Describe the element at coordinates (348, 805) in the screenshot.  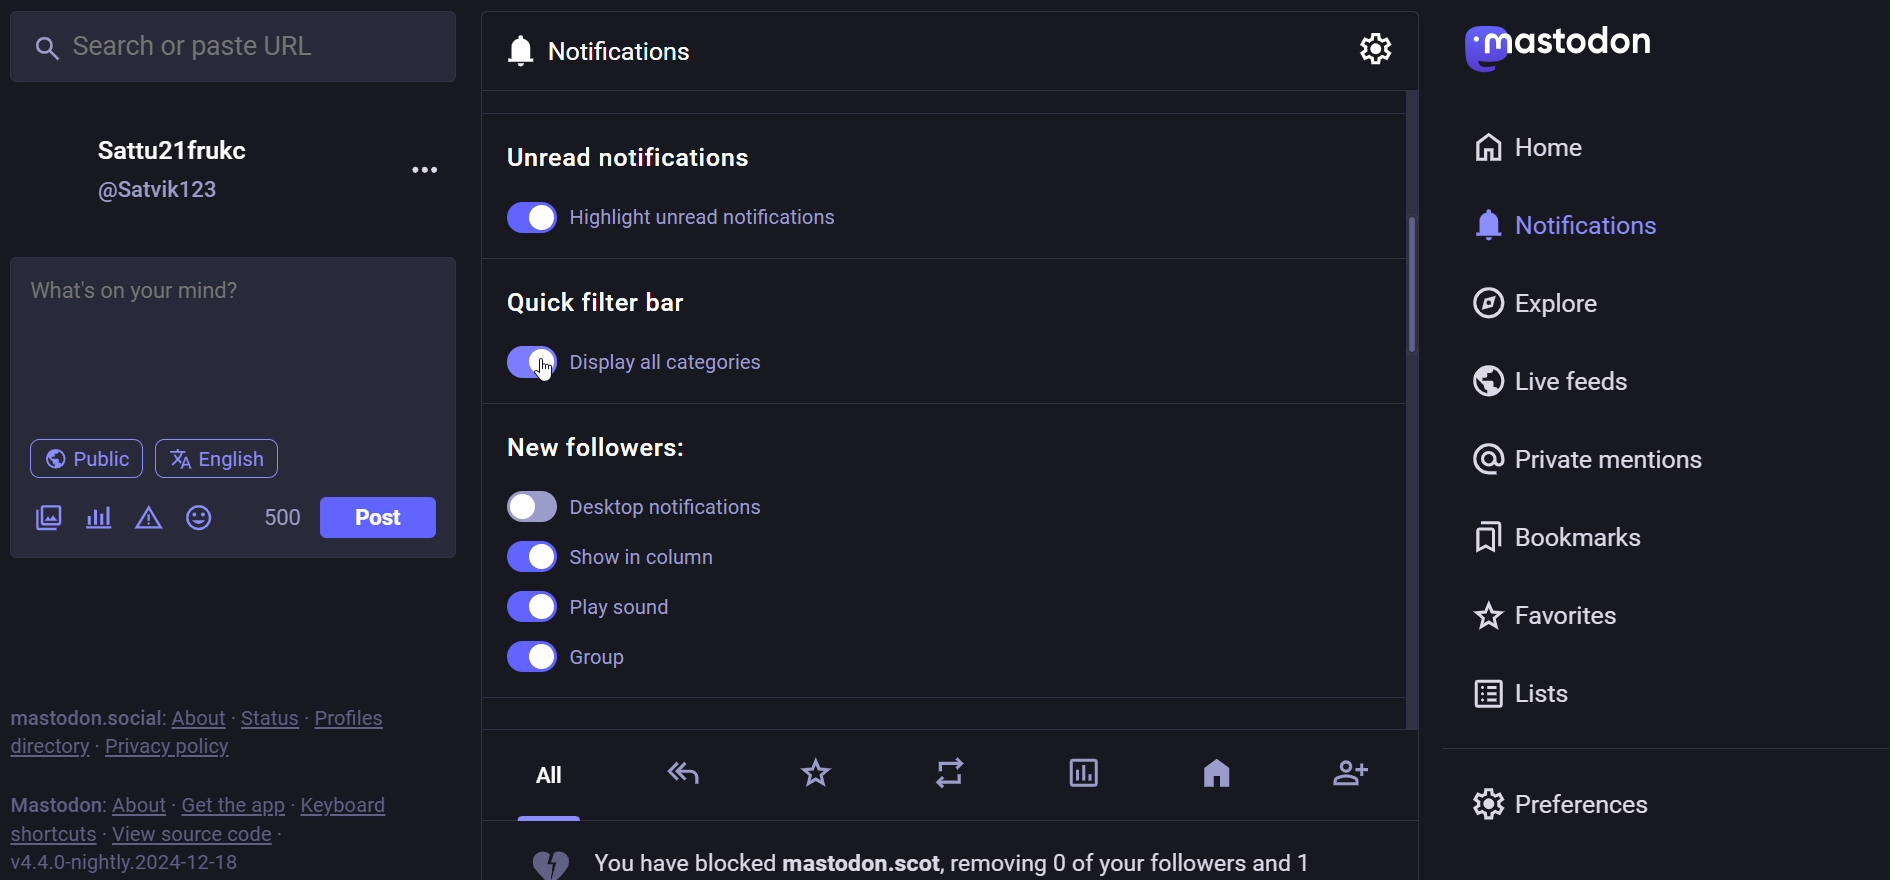
I see `keyboard` at that location.